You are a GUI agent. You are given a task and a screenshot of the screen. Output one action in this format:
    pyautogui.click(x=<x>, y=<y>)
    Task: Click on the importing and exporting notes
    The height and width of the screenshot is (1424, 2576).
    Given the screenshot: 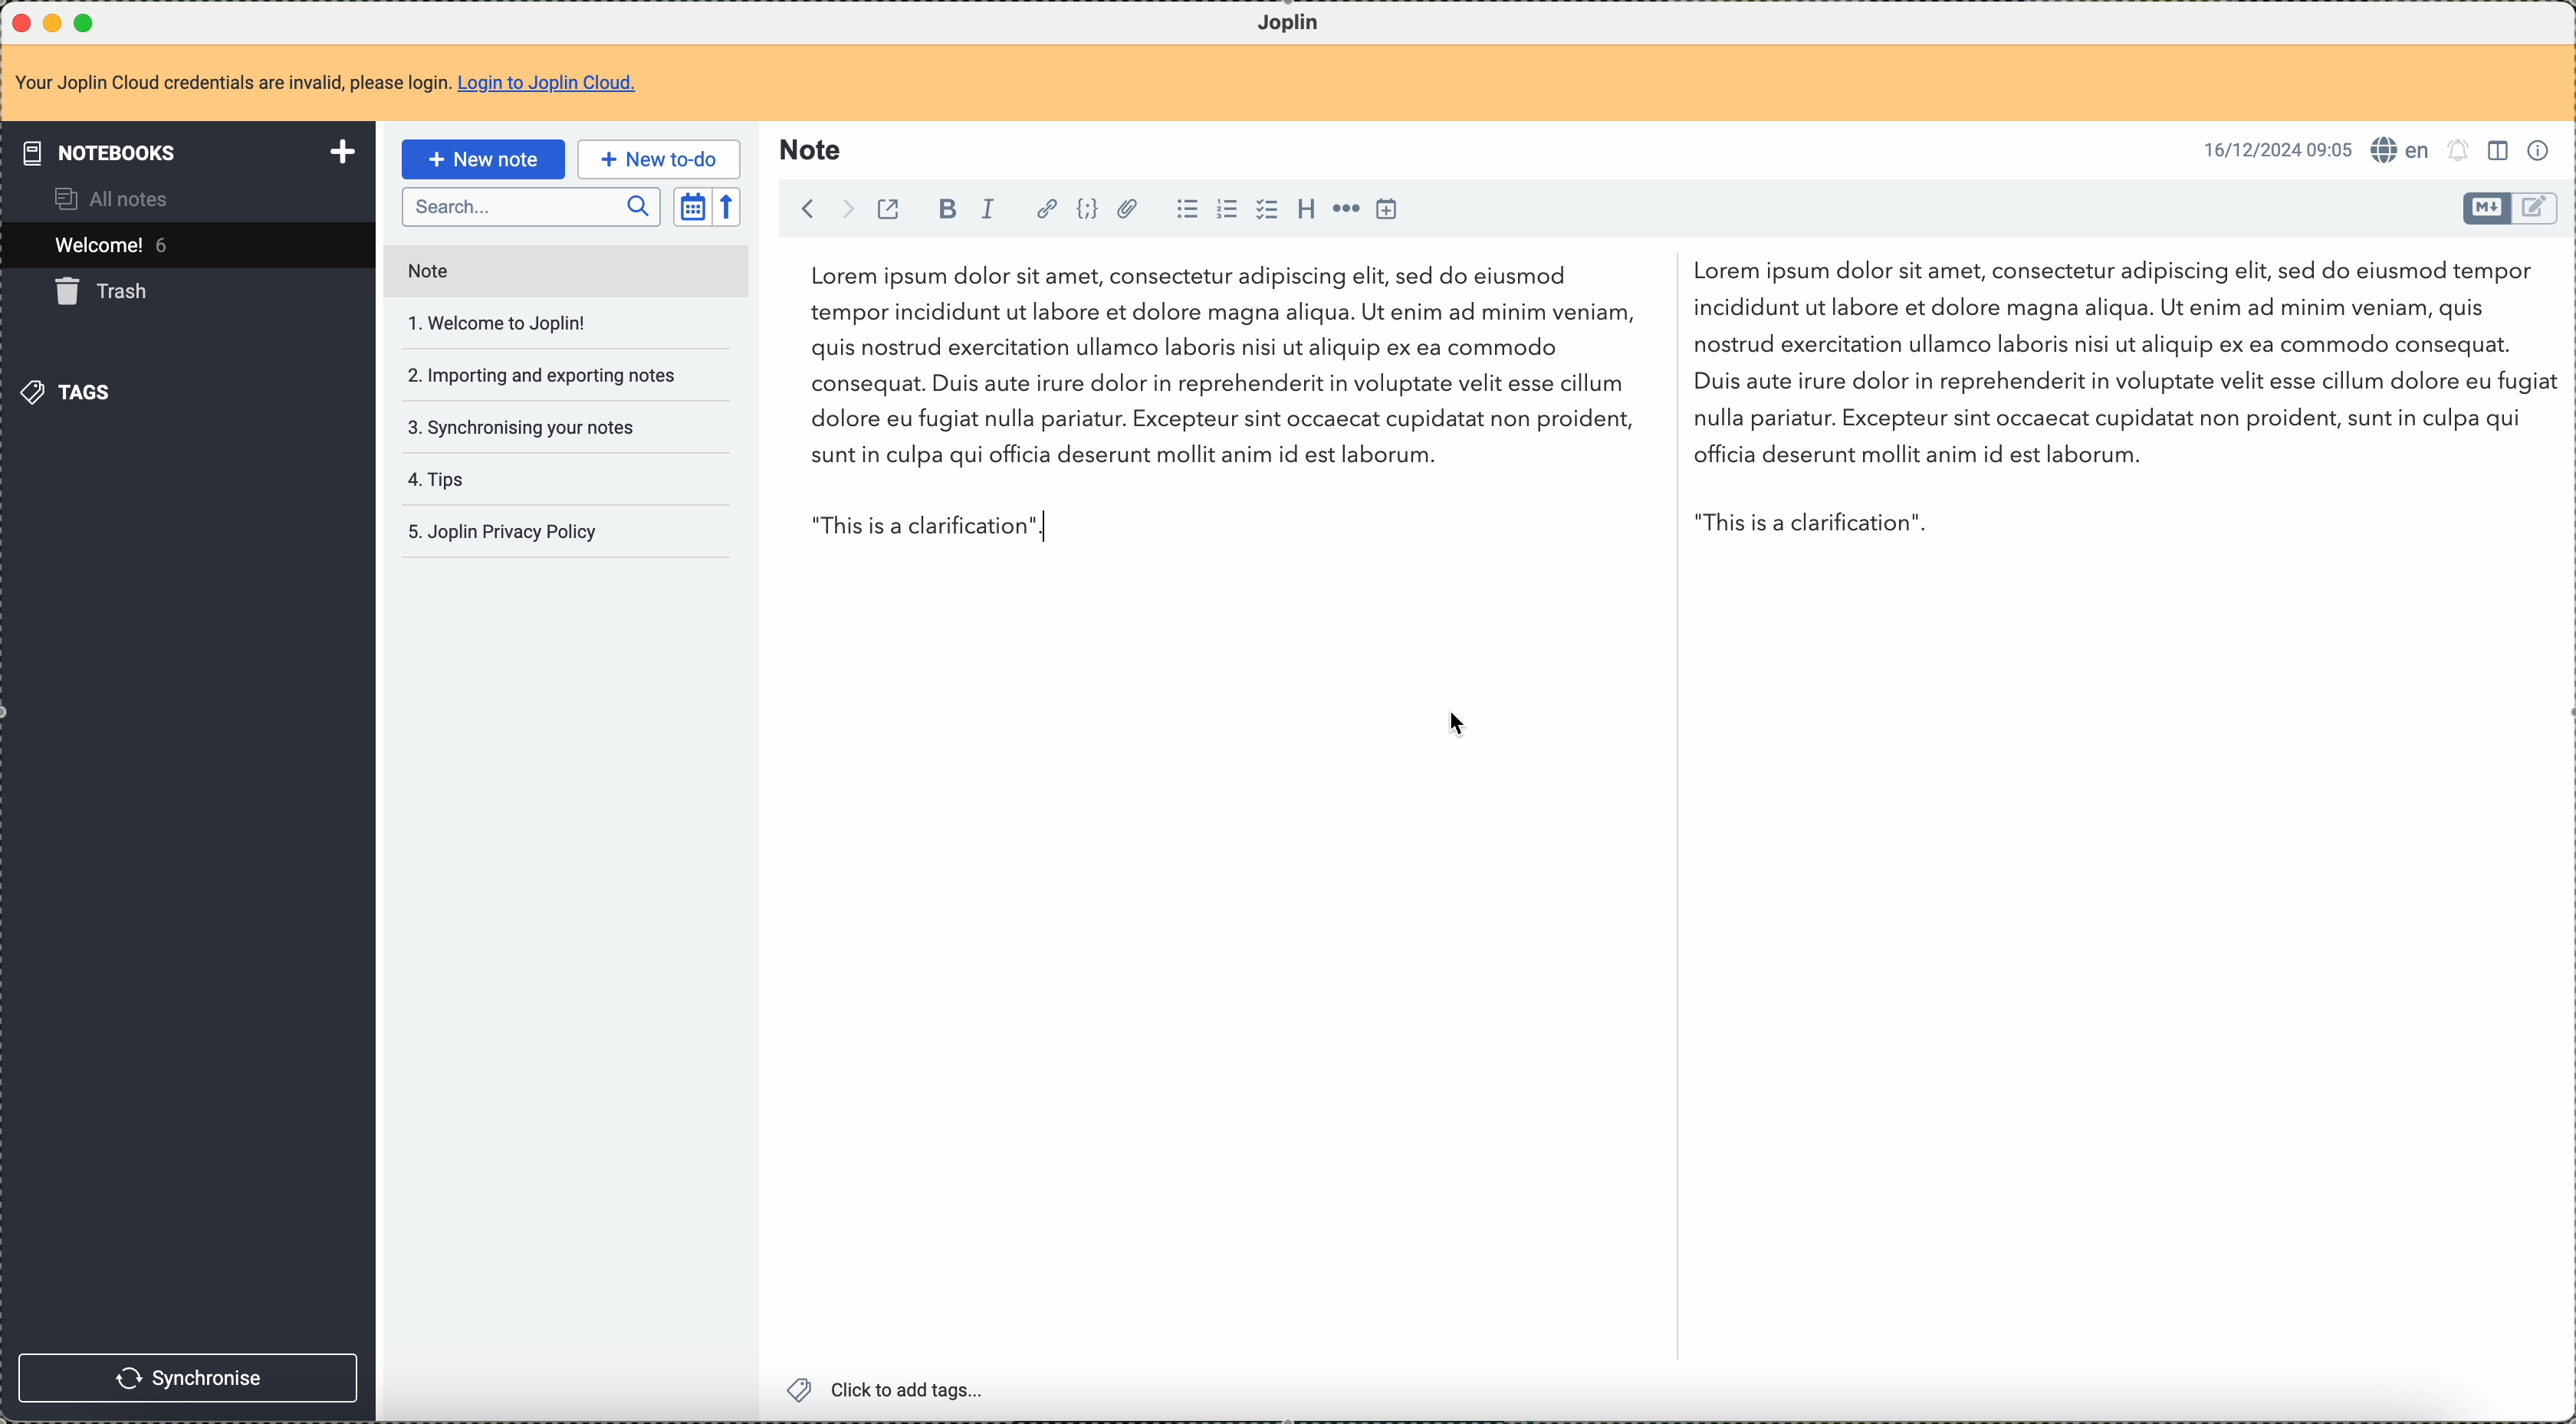 What is the action you would take?
    pyautogui.click(x=547, y=377)
    